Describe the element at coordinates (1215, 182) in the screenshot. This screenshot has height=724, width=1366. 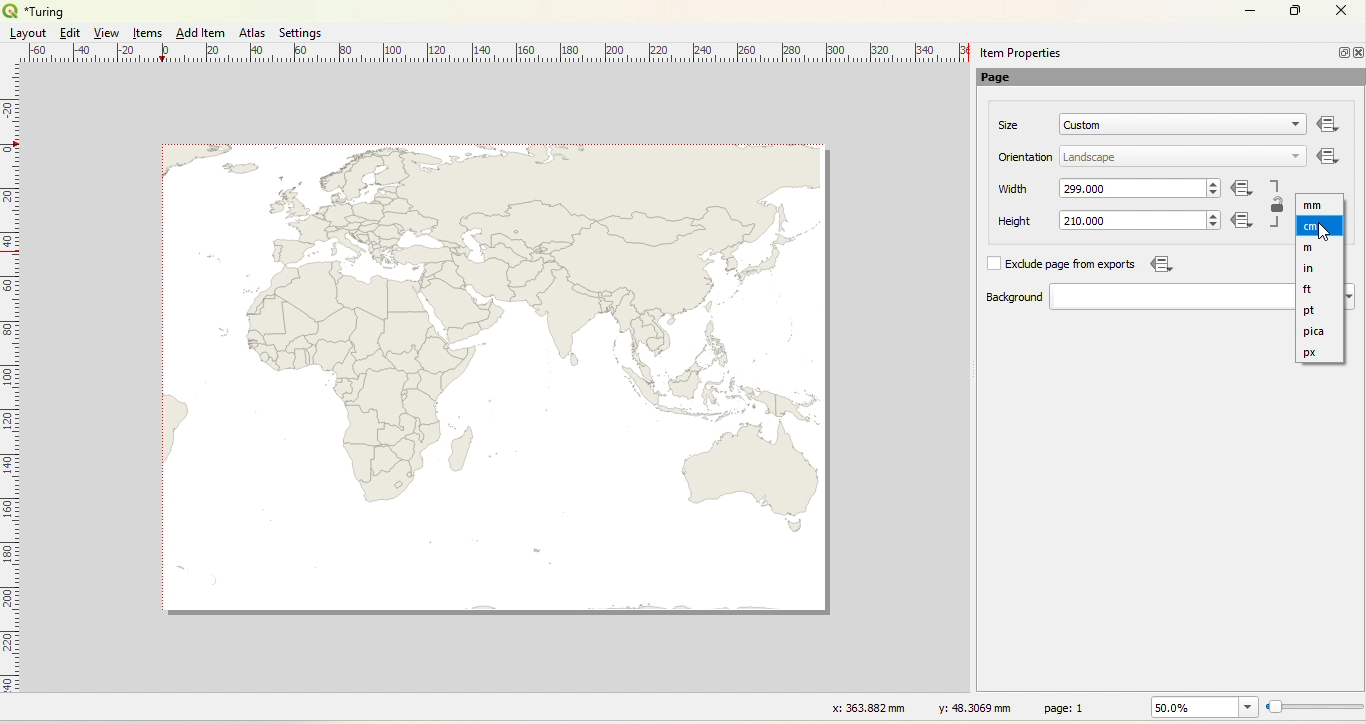
I see `increase` at that location.